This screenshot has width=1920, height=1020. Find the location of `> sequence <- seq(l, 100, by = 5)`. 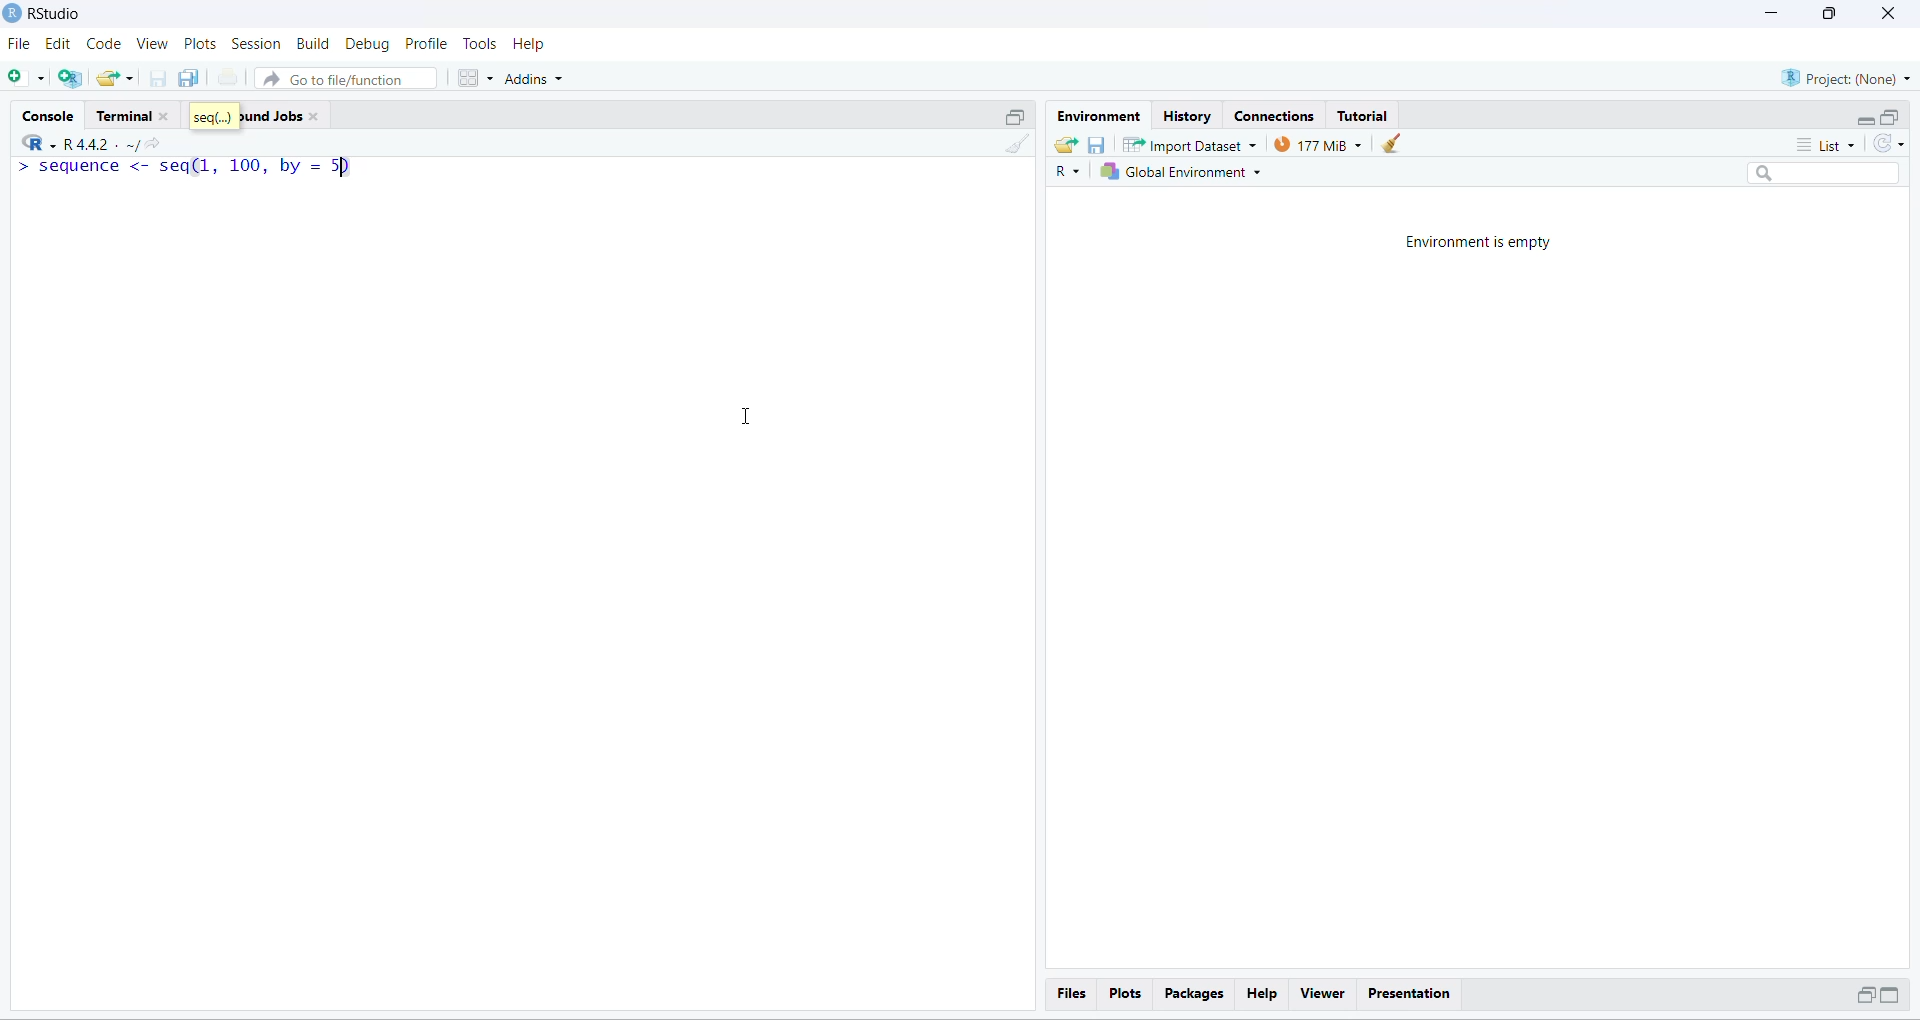

> sequence <- seq(l, 100, by = 5) is located at coordinates (184, 168).